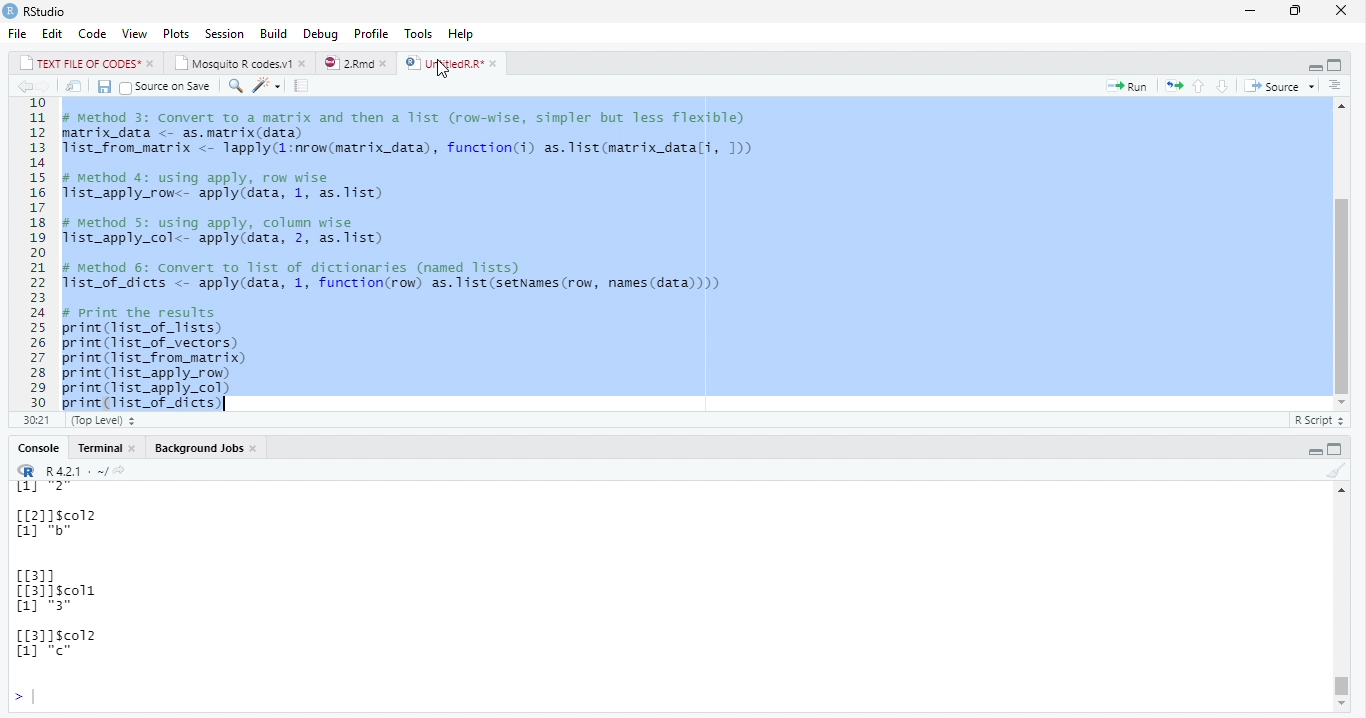 The image size is (1366, 718). I want to click on go to previous section/chunk, so click(1196, 86).